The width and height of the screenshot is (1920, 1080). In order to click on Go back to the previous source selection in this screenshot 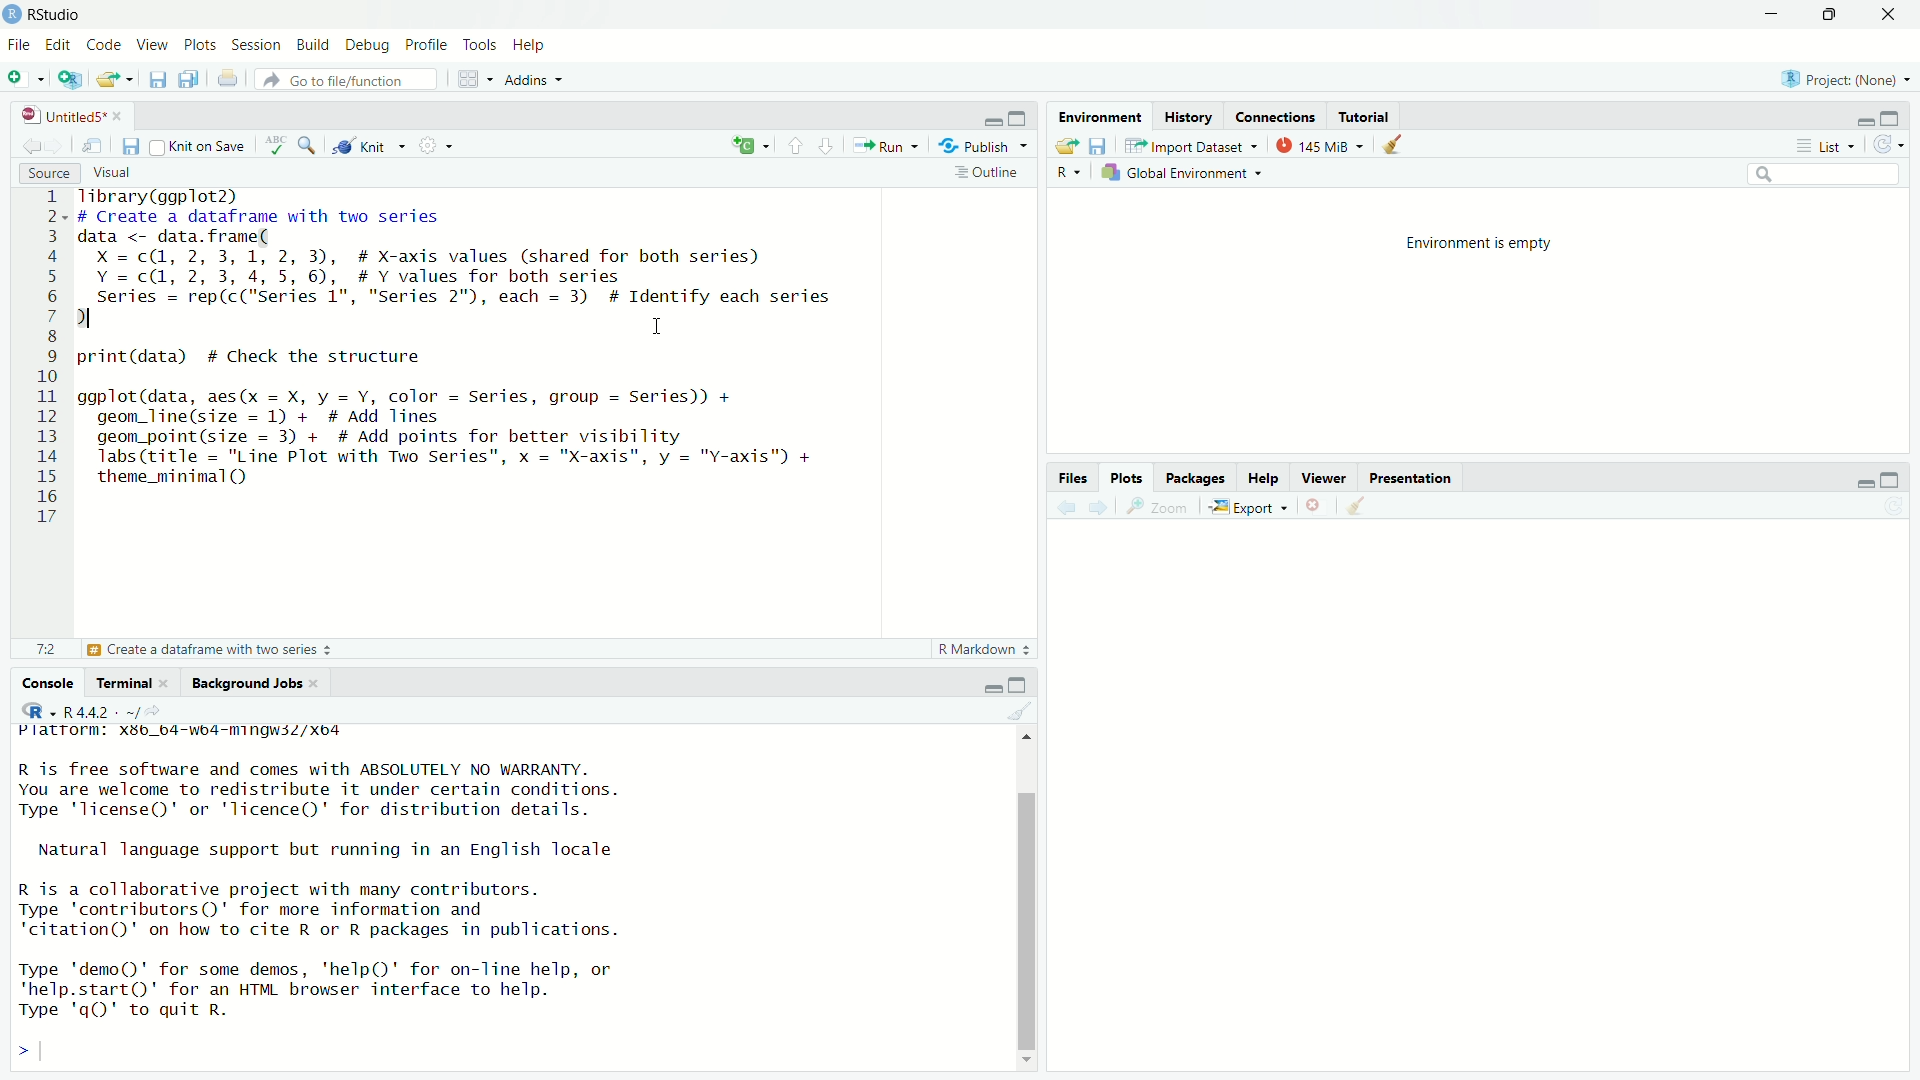, I will do `click(1067, 506)`.